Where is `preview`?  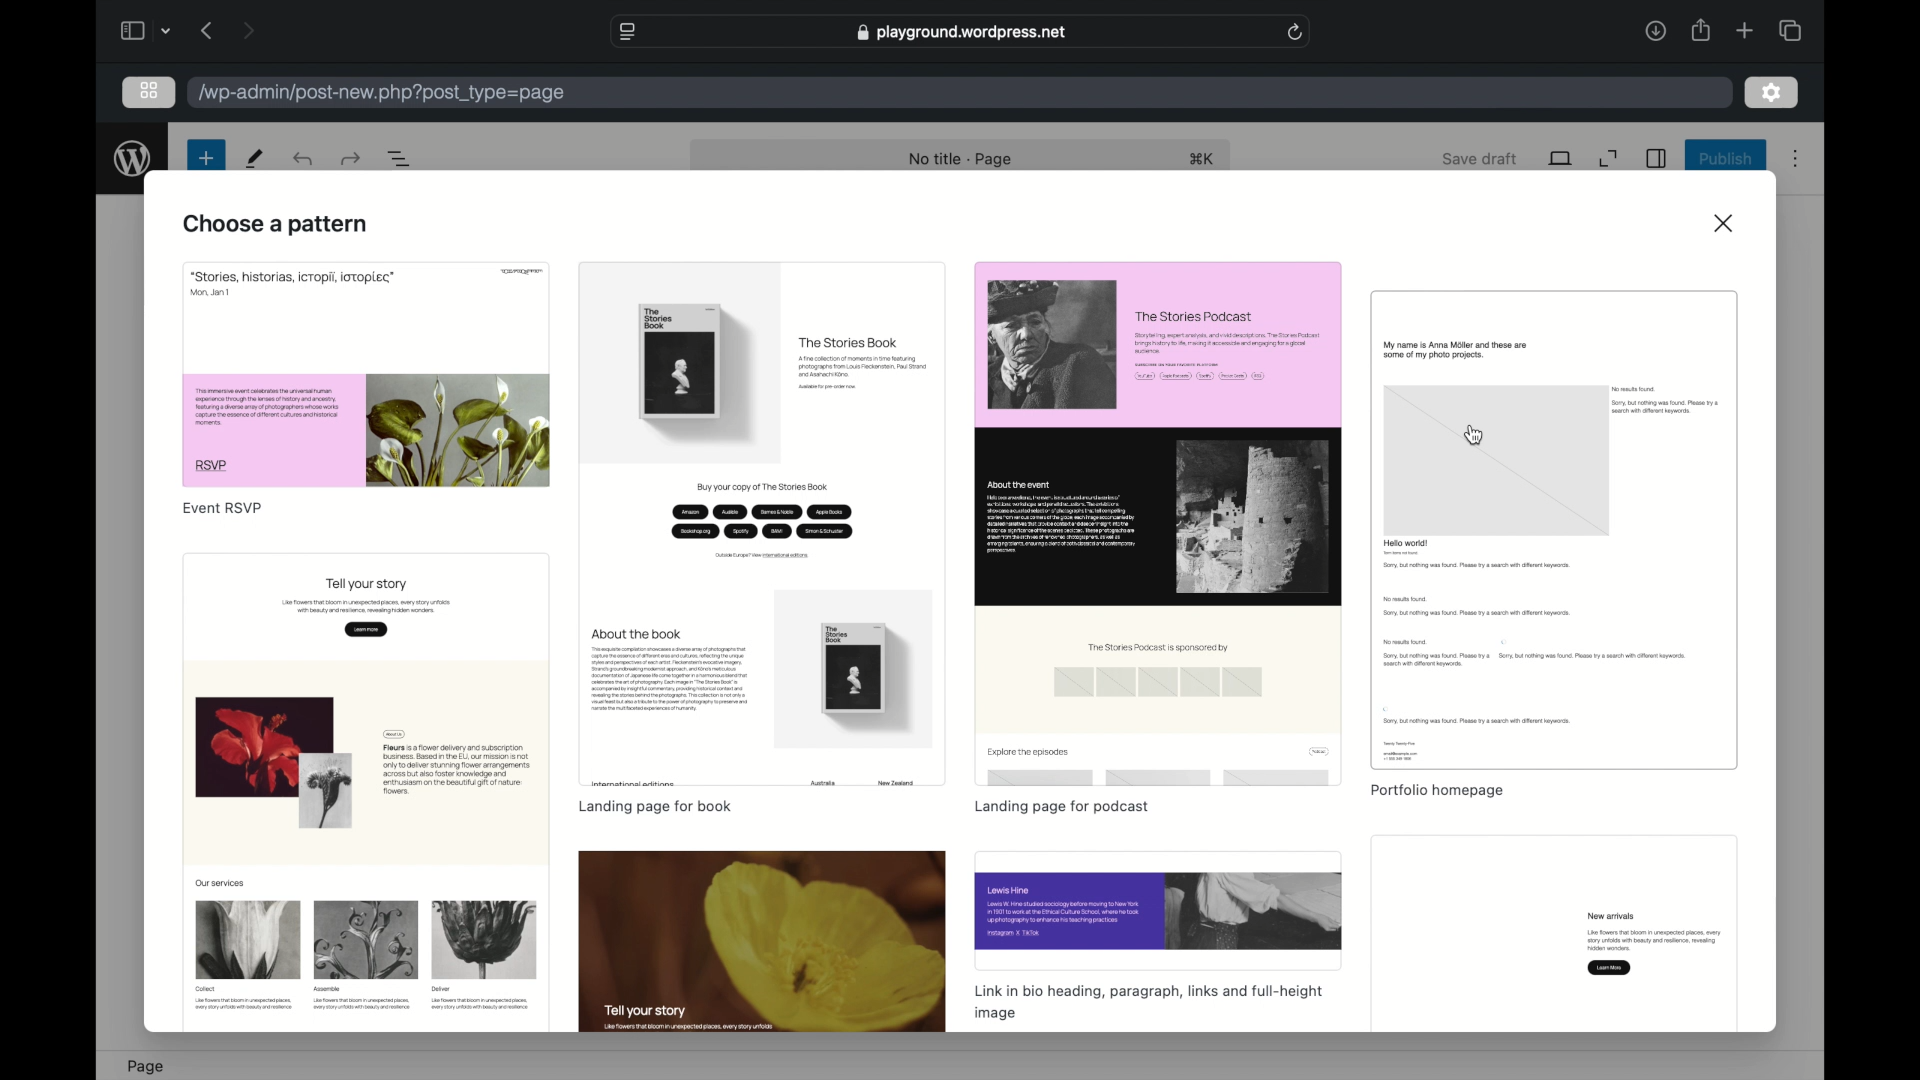
preview is located at coordinates (368, 374).